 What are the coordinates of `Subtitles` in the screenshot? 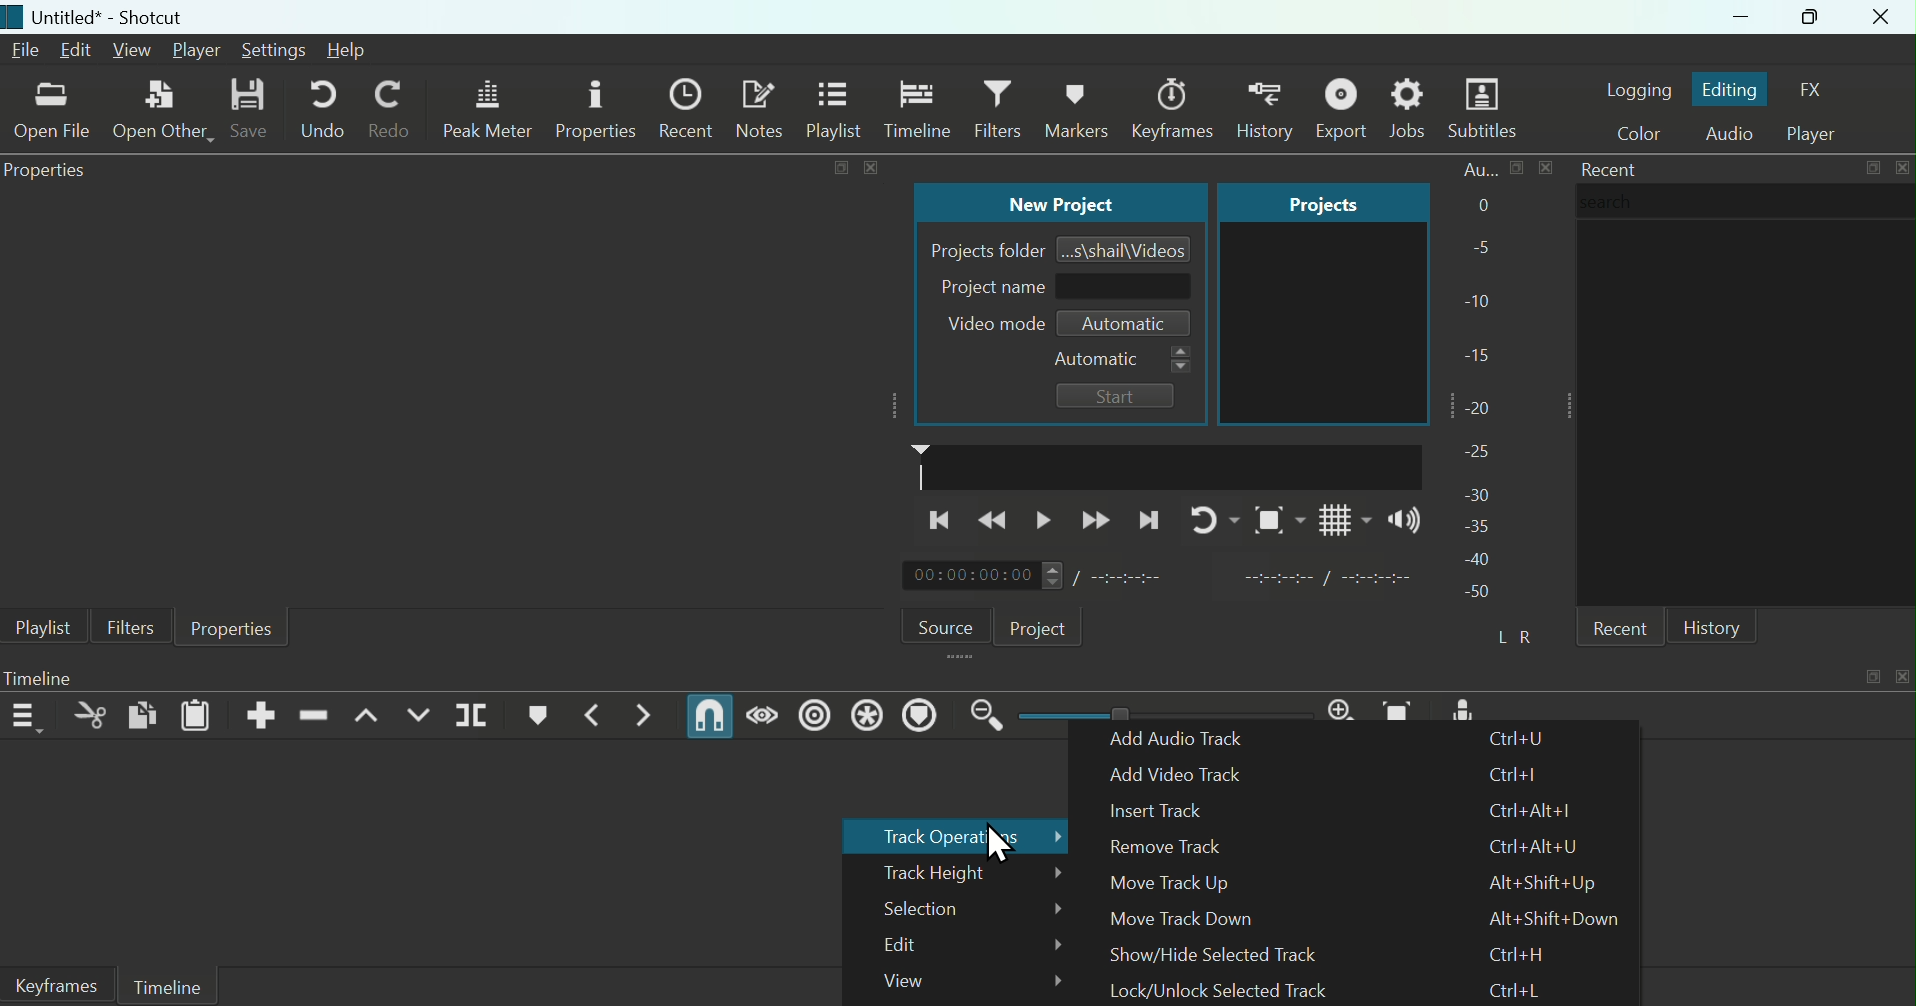 It's located at (1487, 109).